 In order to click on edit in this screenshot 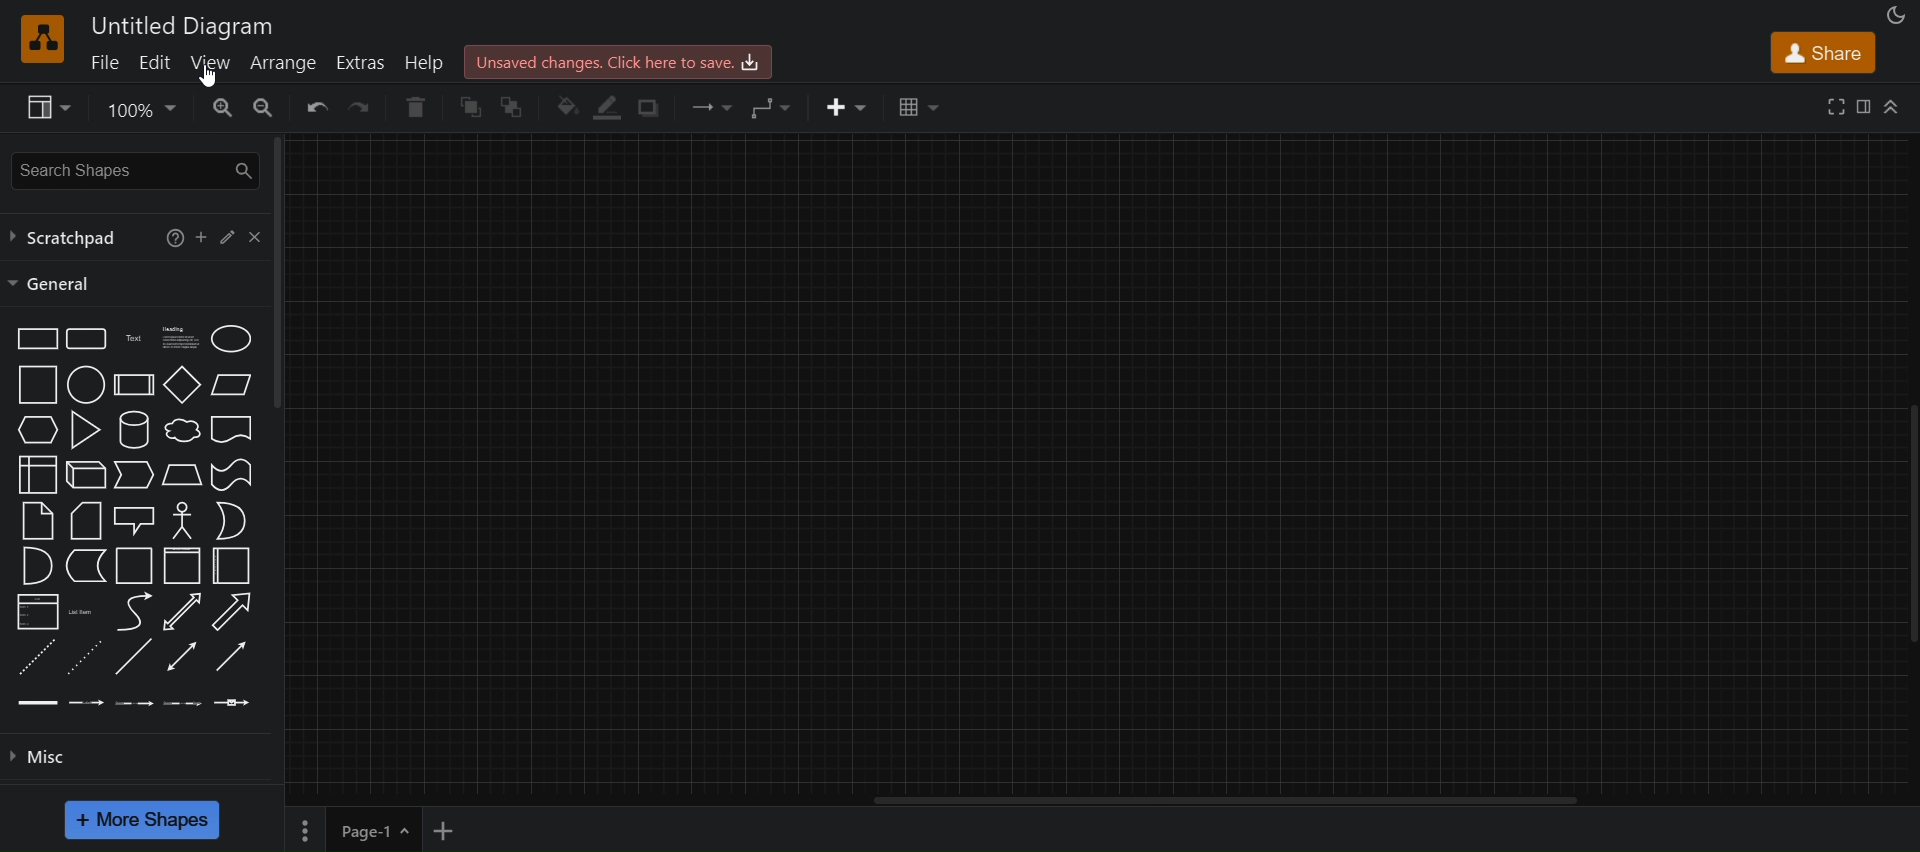, I will do `click(235, 241)`.